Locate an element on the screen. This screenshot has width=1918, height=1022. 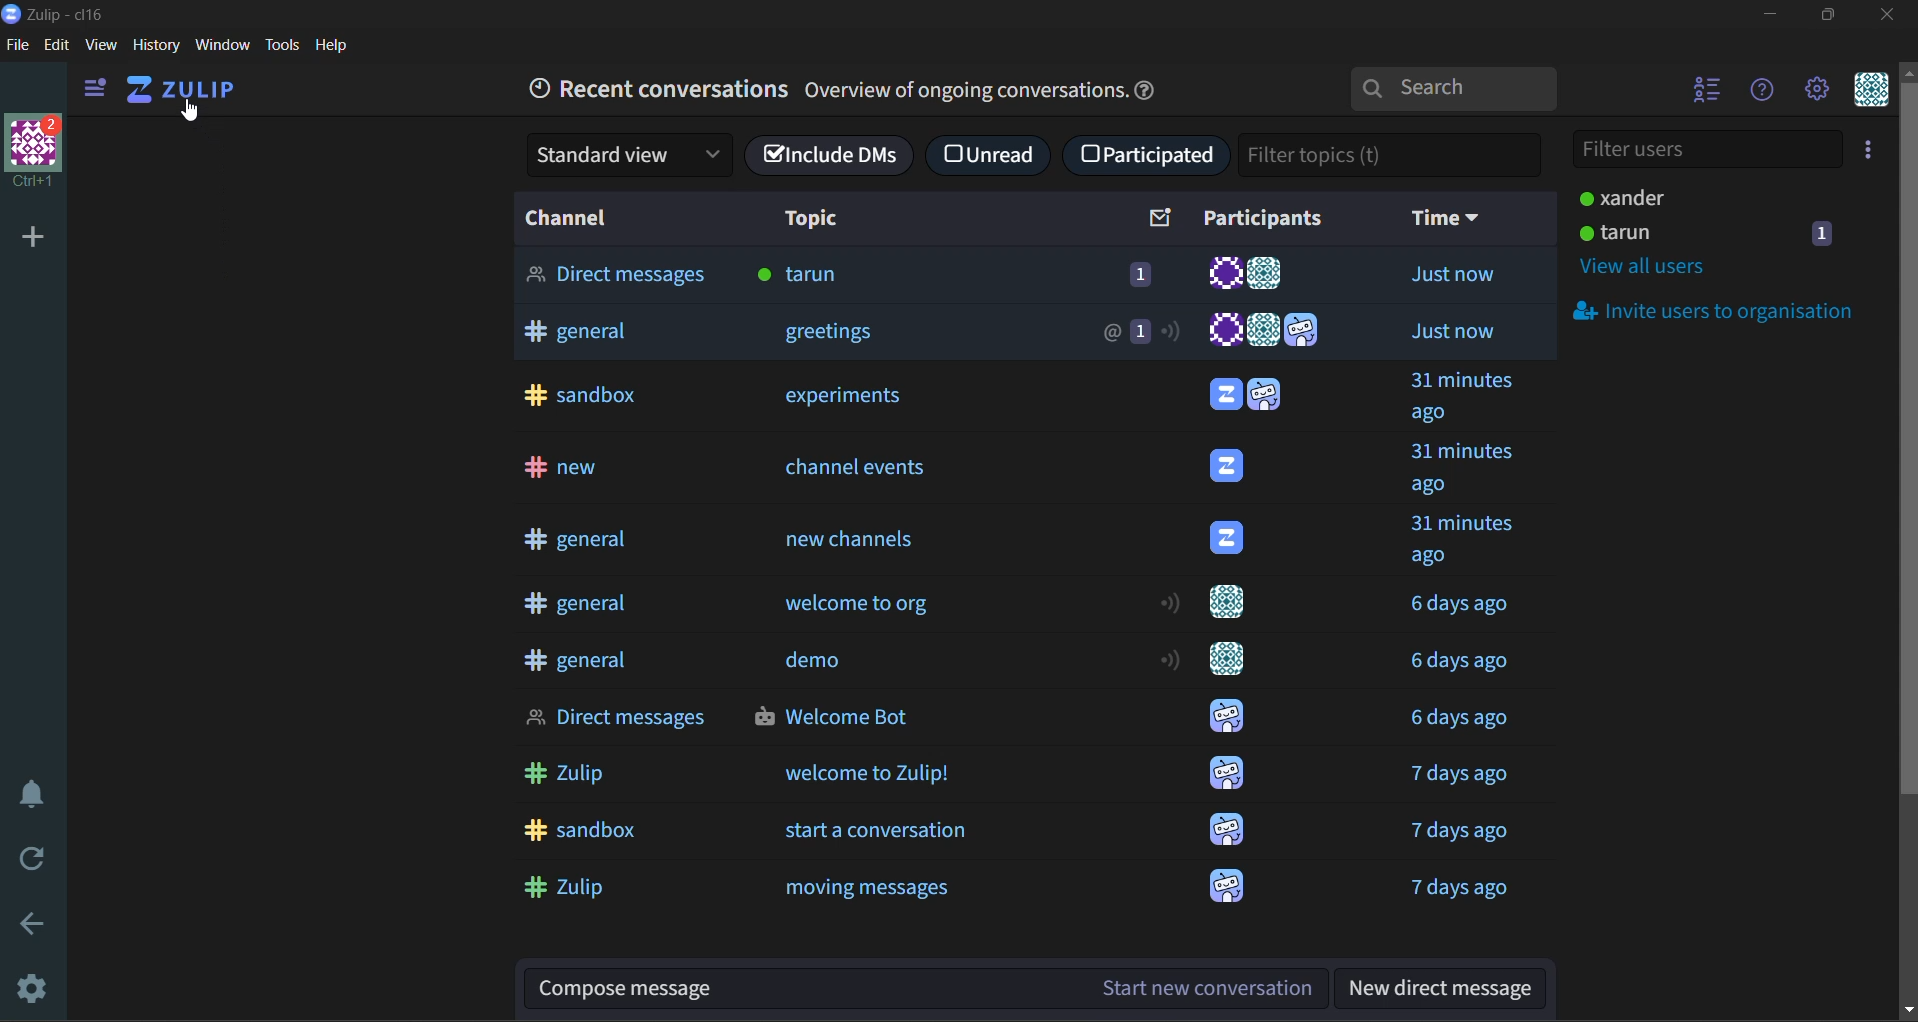
Zulip is located at coordinates (568, 886).